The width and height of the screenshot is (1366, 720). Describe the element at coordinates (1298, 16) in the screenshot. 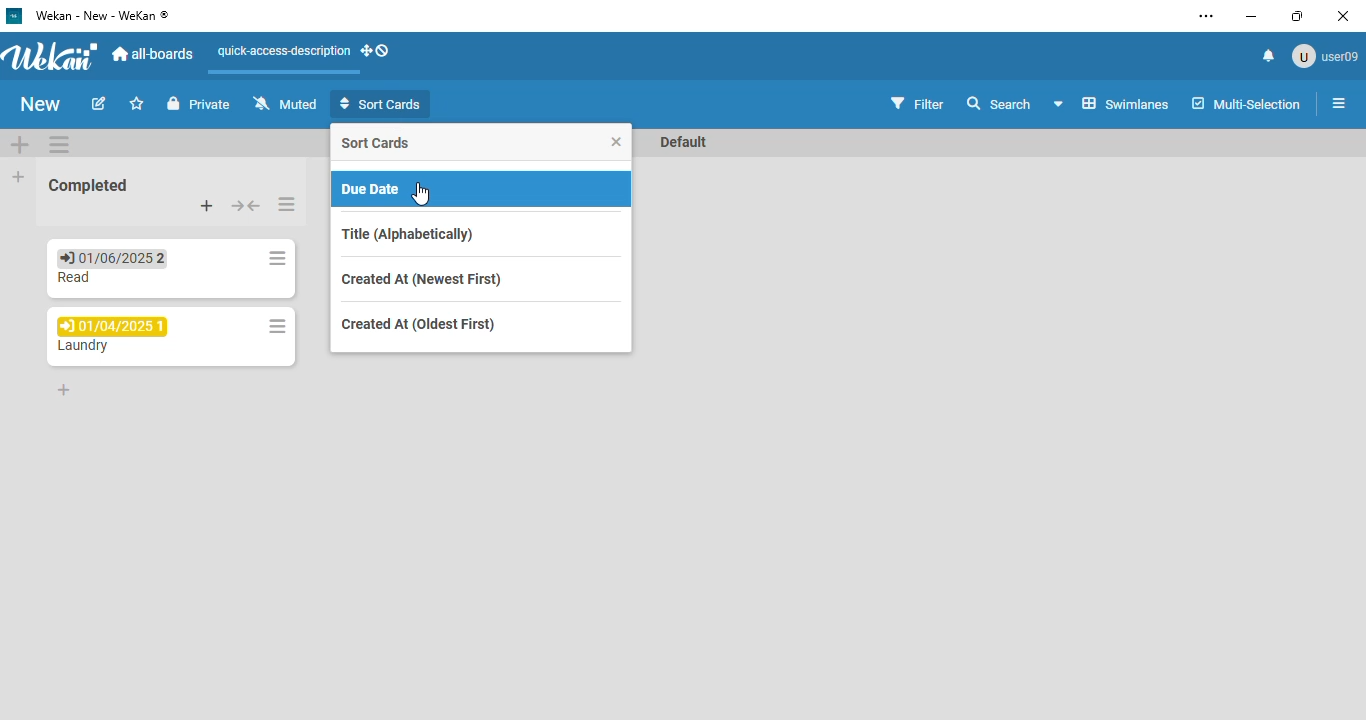

I see `maximize` at that location.